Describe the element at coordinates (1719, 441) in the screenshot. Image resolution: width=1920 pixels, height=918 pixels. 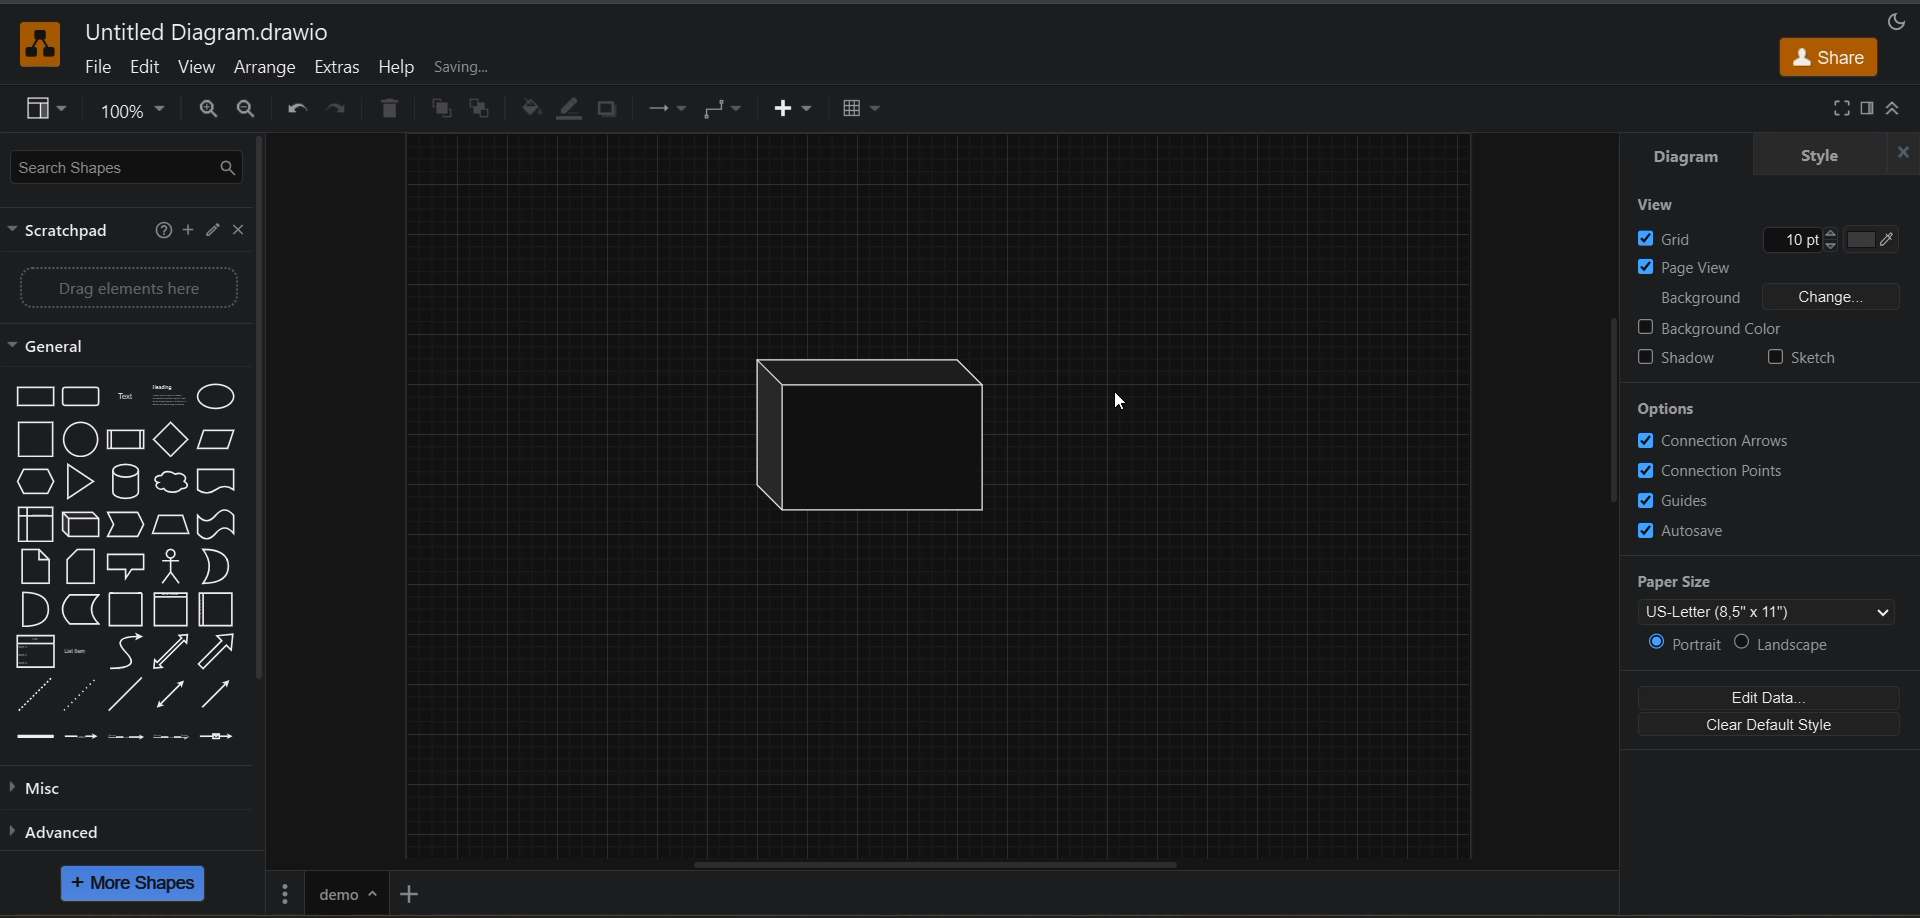
I see `connection arrows` at that location.